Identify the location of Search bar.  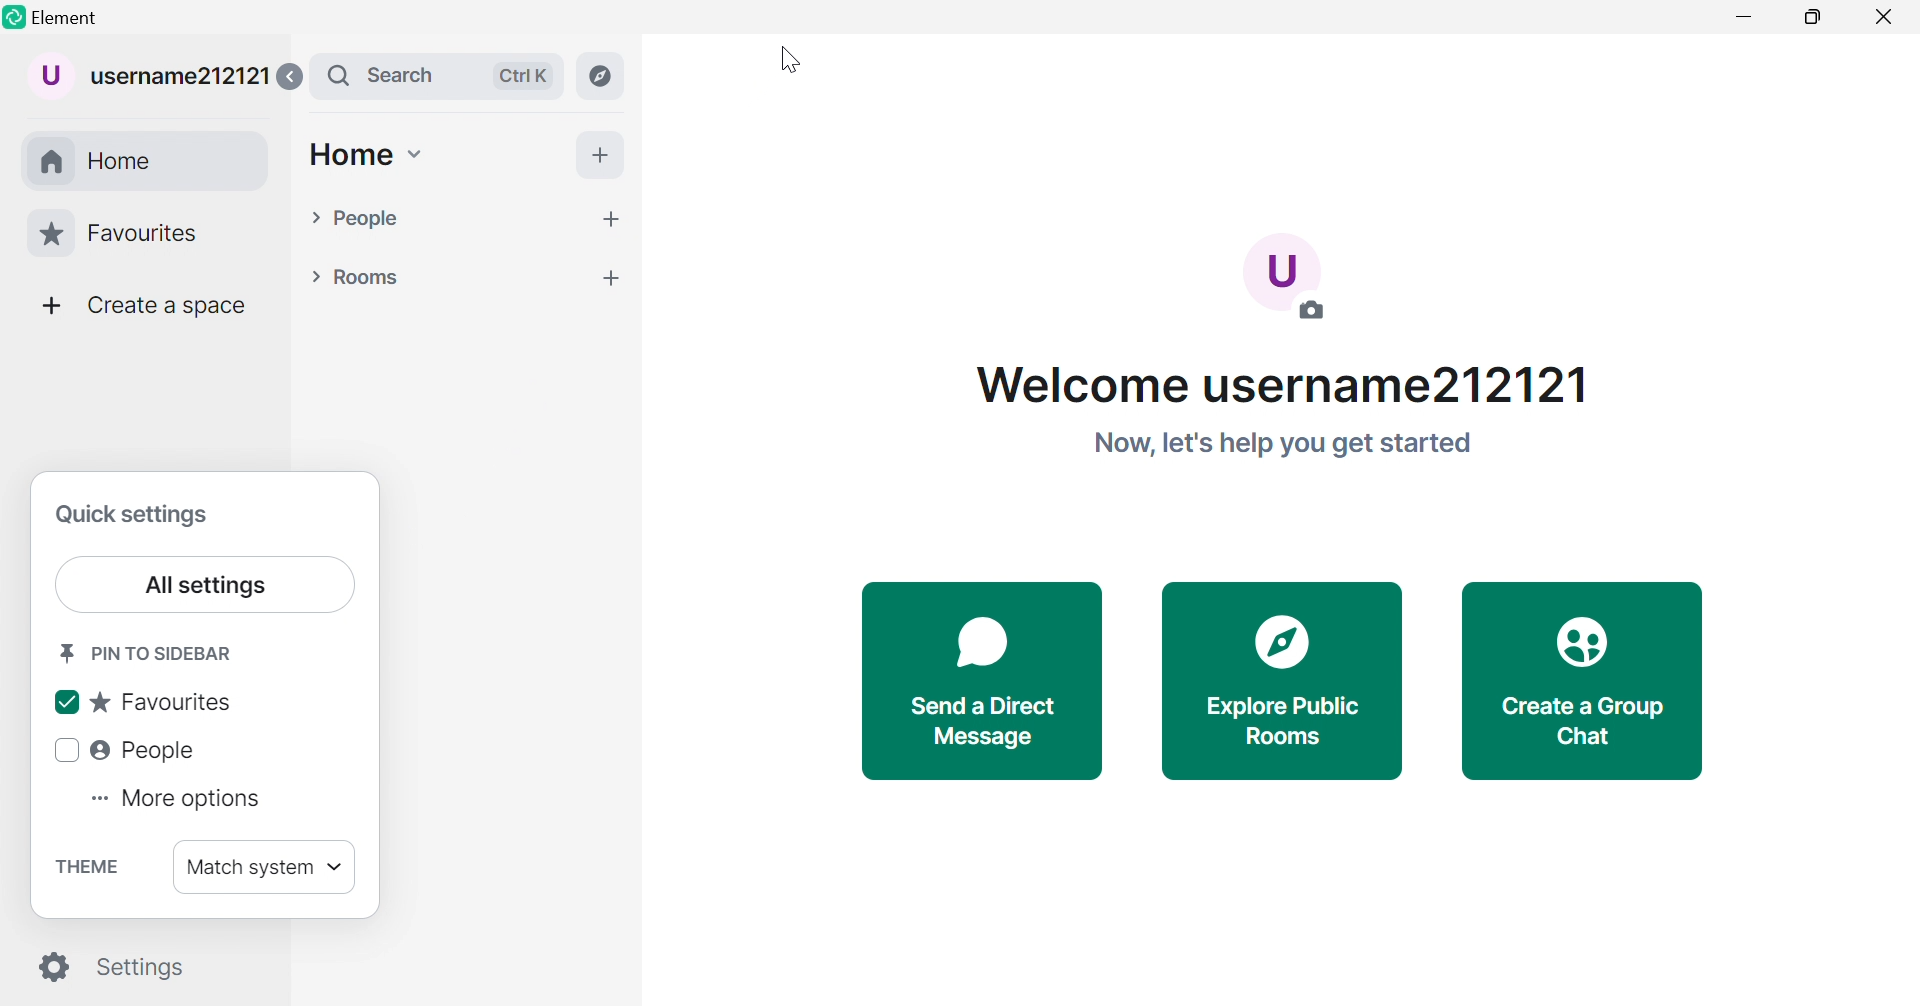
(435, 75).